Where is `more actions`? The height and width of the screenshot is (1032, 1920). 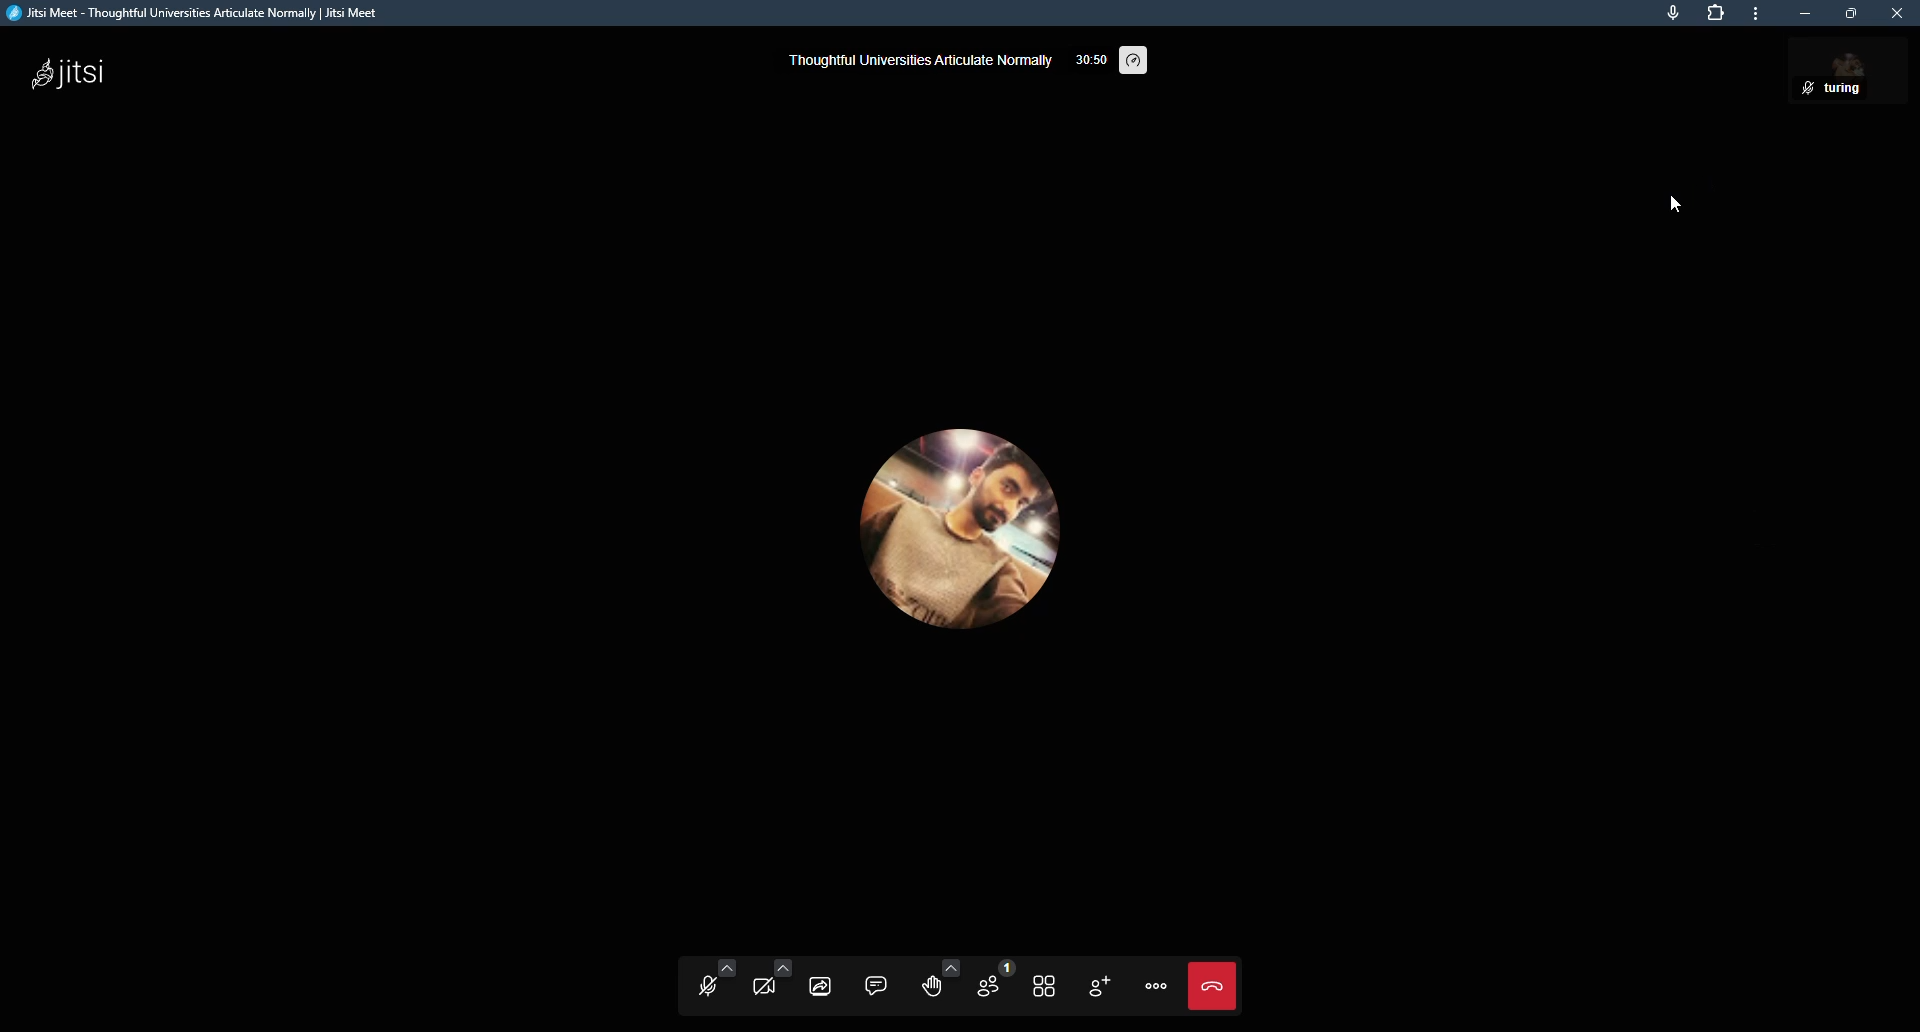
more actions is located at coordinates (1159, 986).